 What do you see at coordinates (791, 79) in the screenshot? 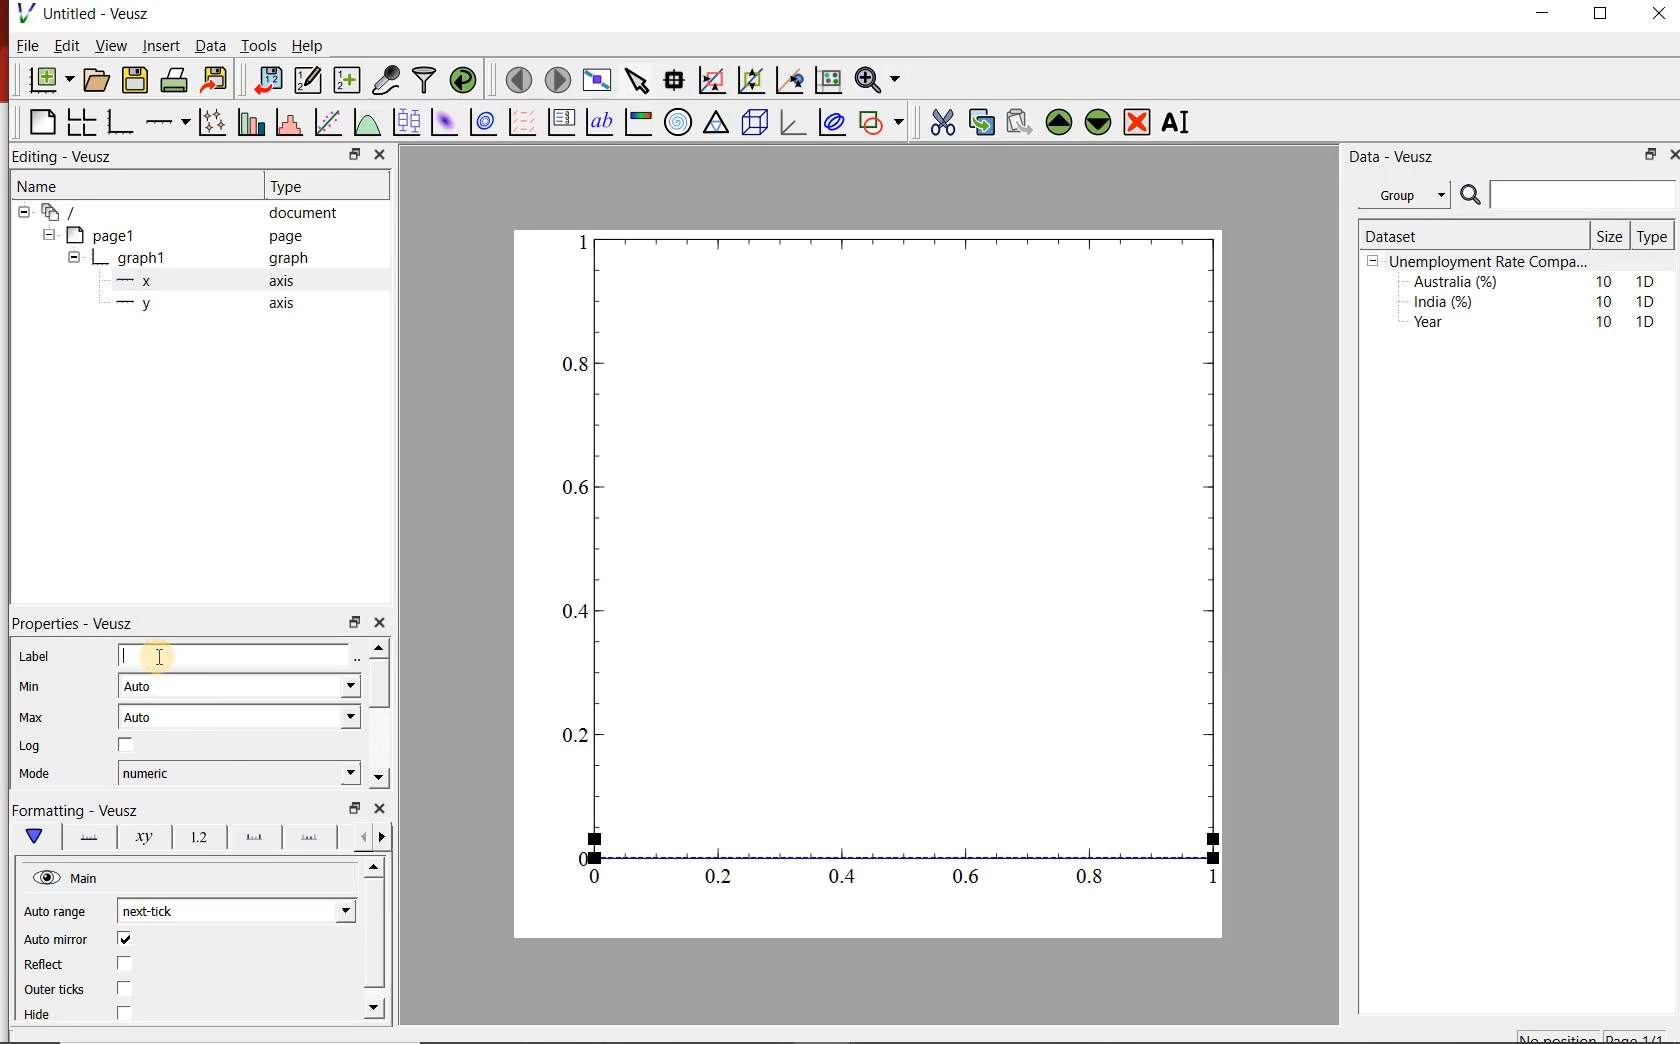
I see `click to recenter graph axes` at bounding box center [791, 79].